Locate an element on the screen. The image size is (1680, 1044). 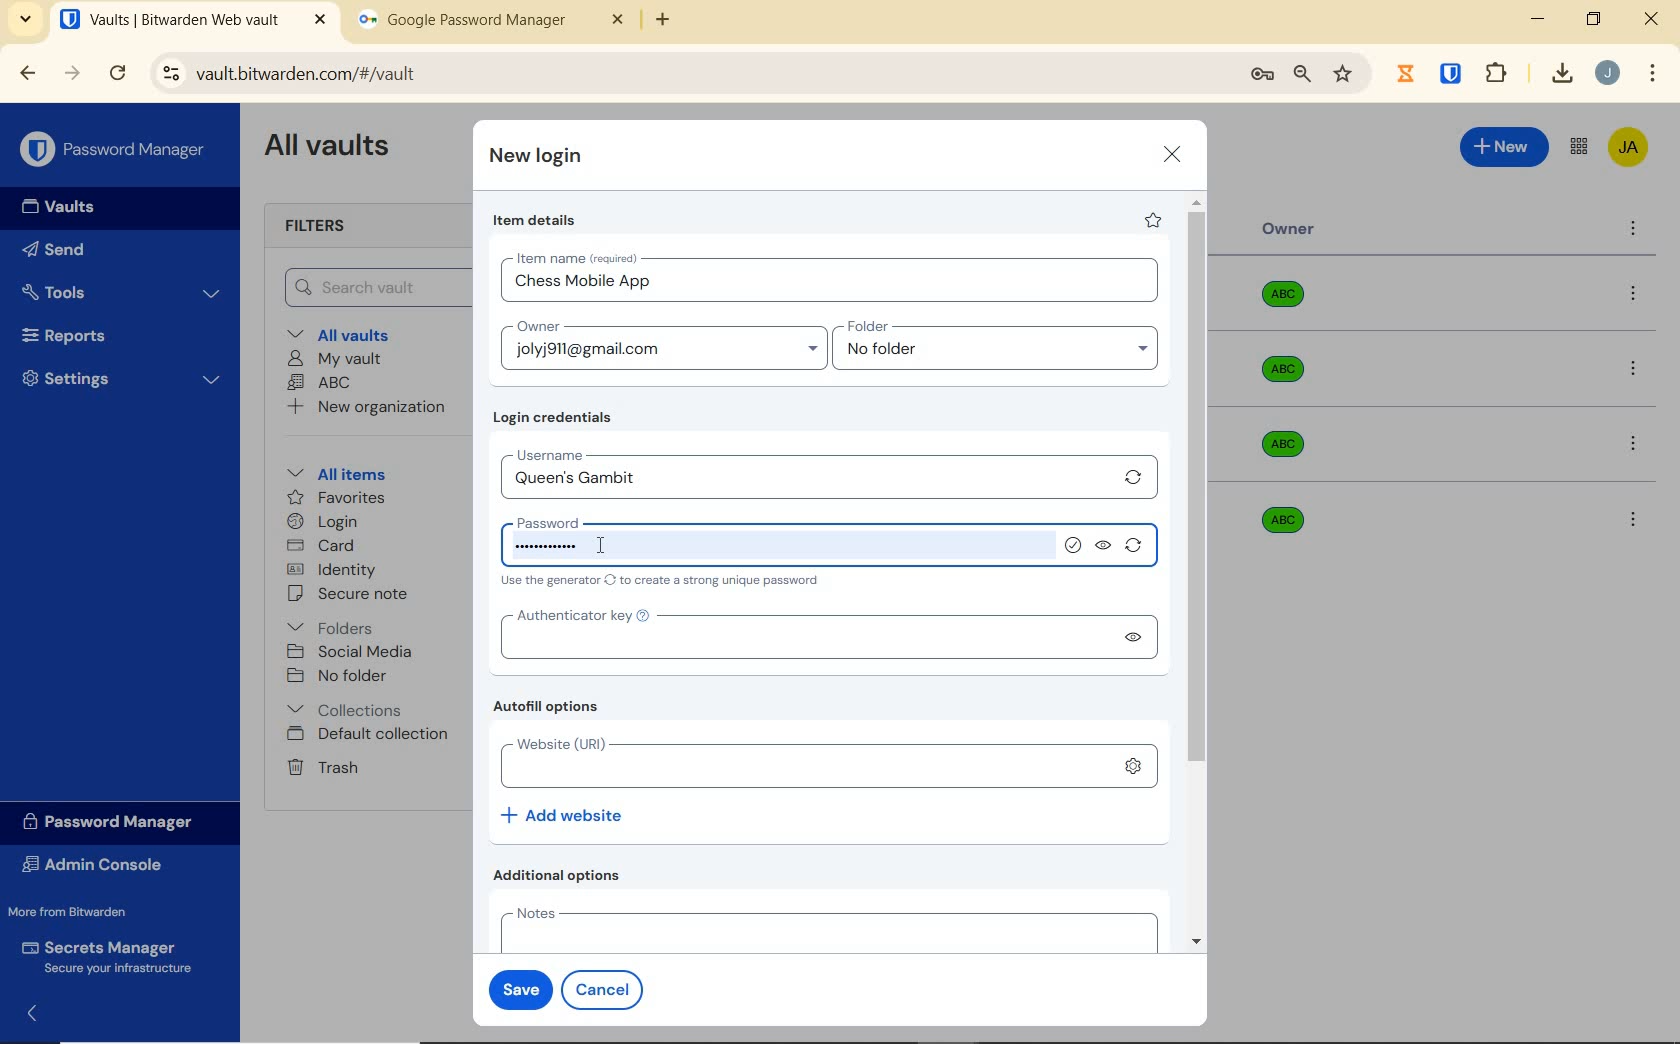
All vaults is located at coordinates (346, 333).